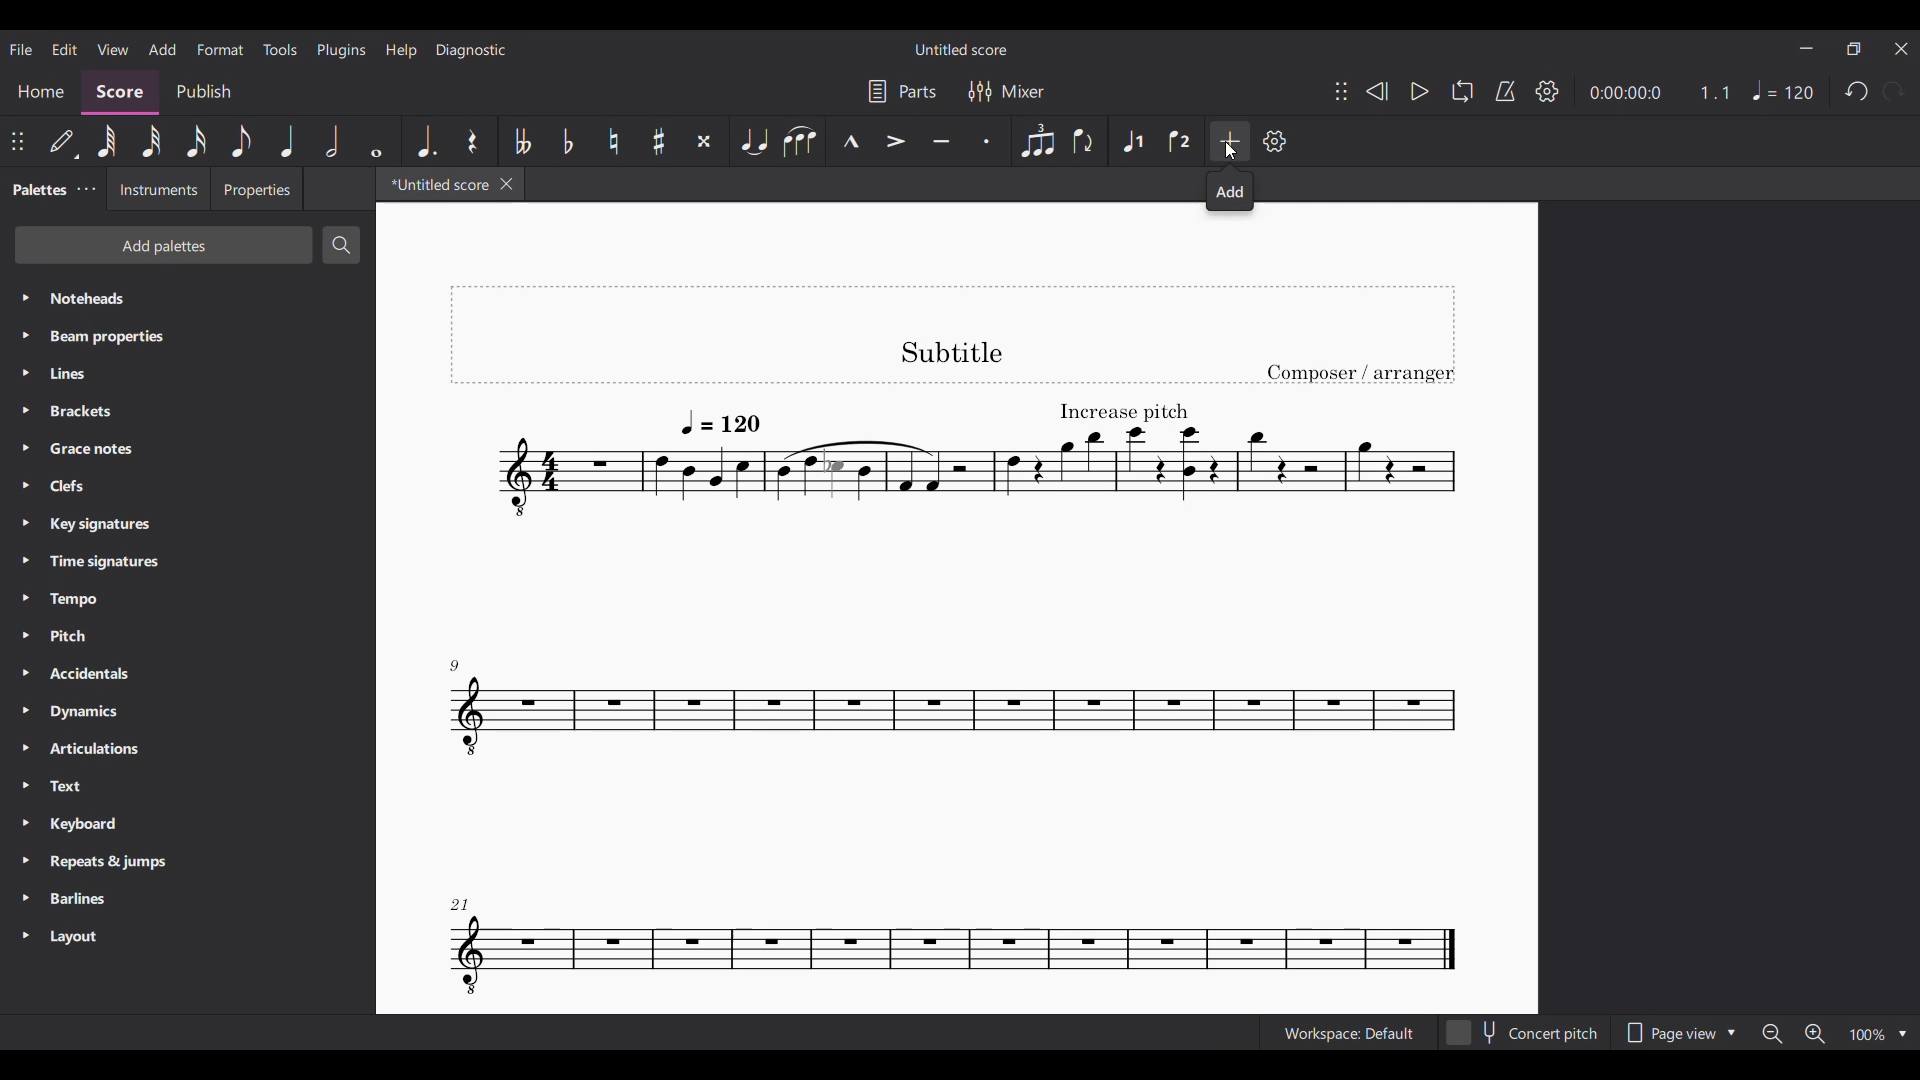 This screenshot has width=1920, height=1080. I want to click on Help menu, so click(401, 51).